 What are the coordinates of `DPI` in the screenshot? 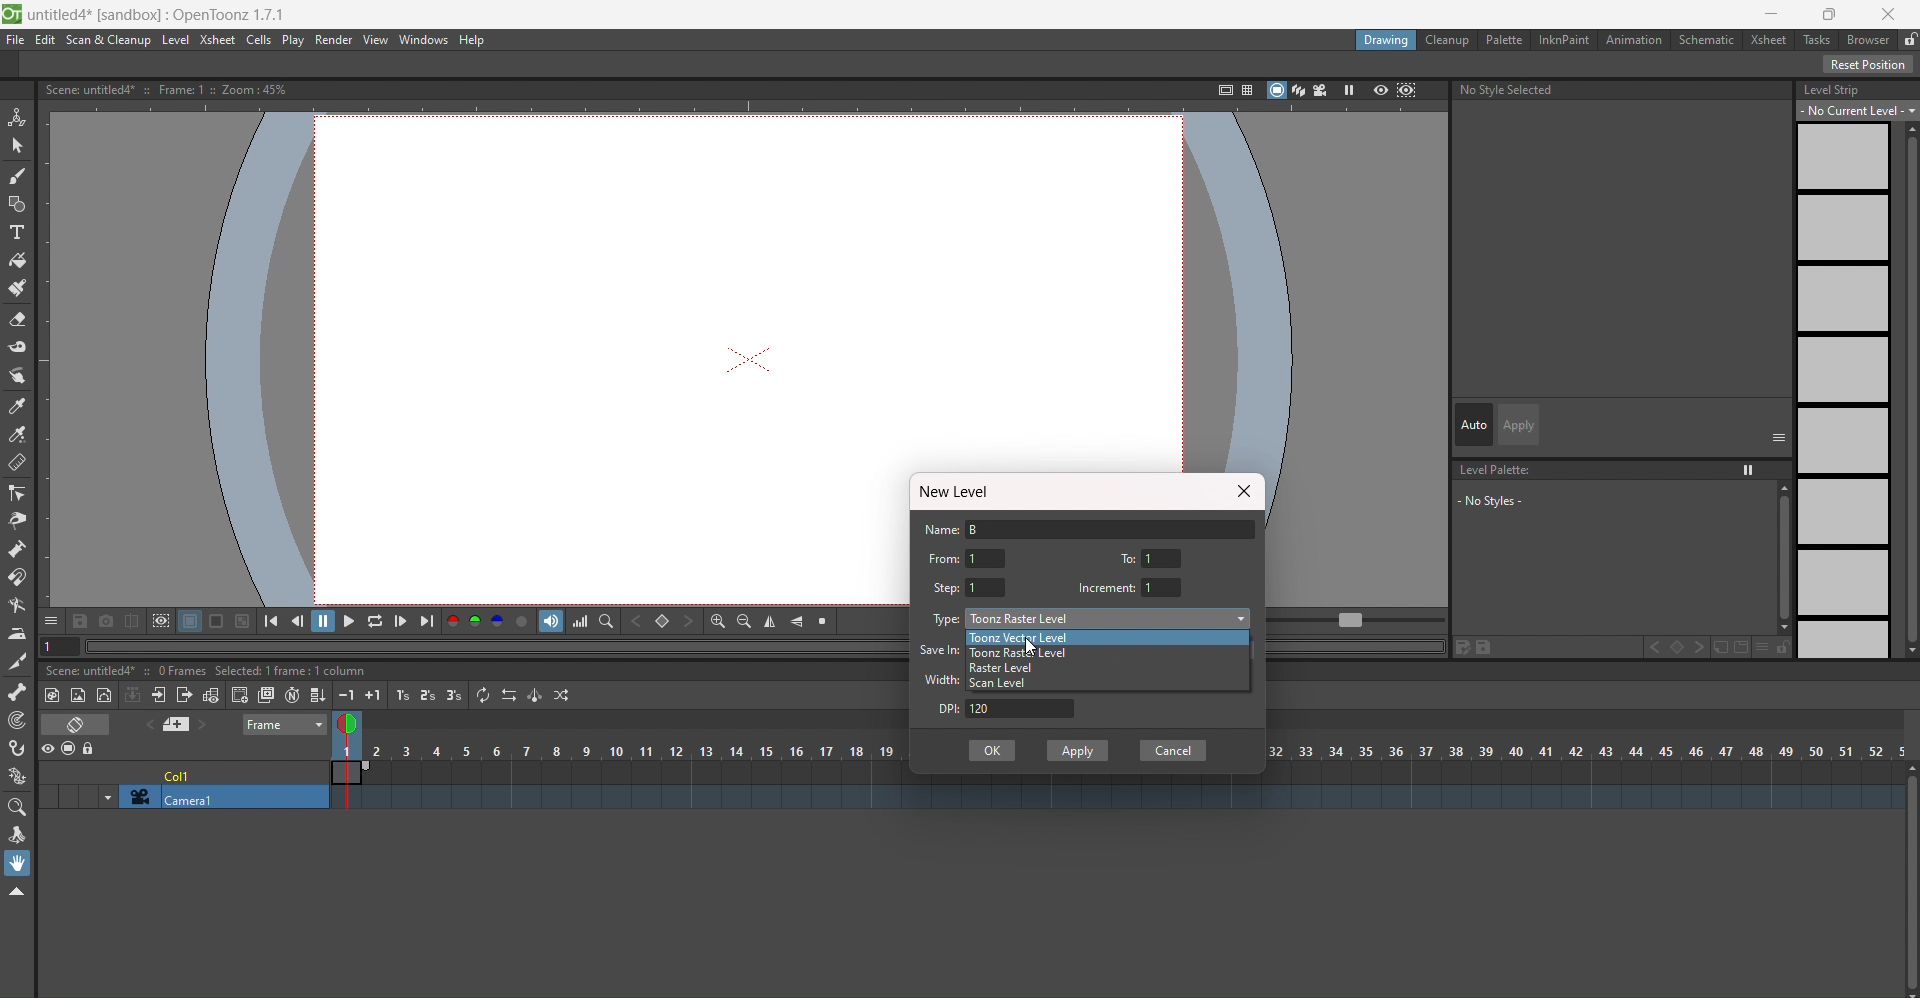 It's located at (941, 709).